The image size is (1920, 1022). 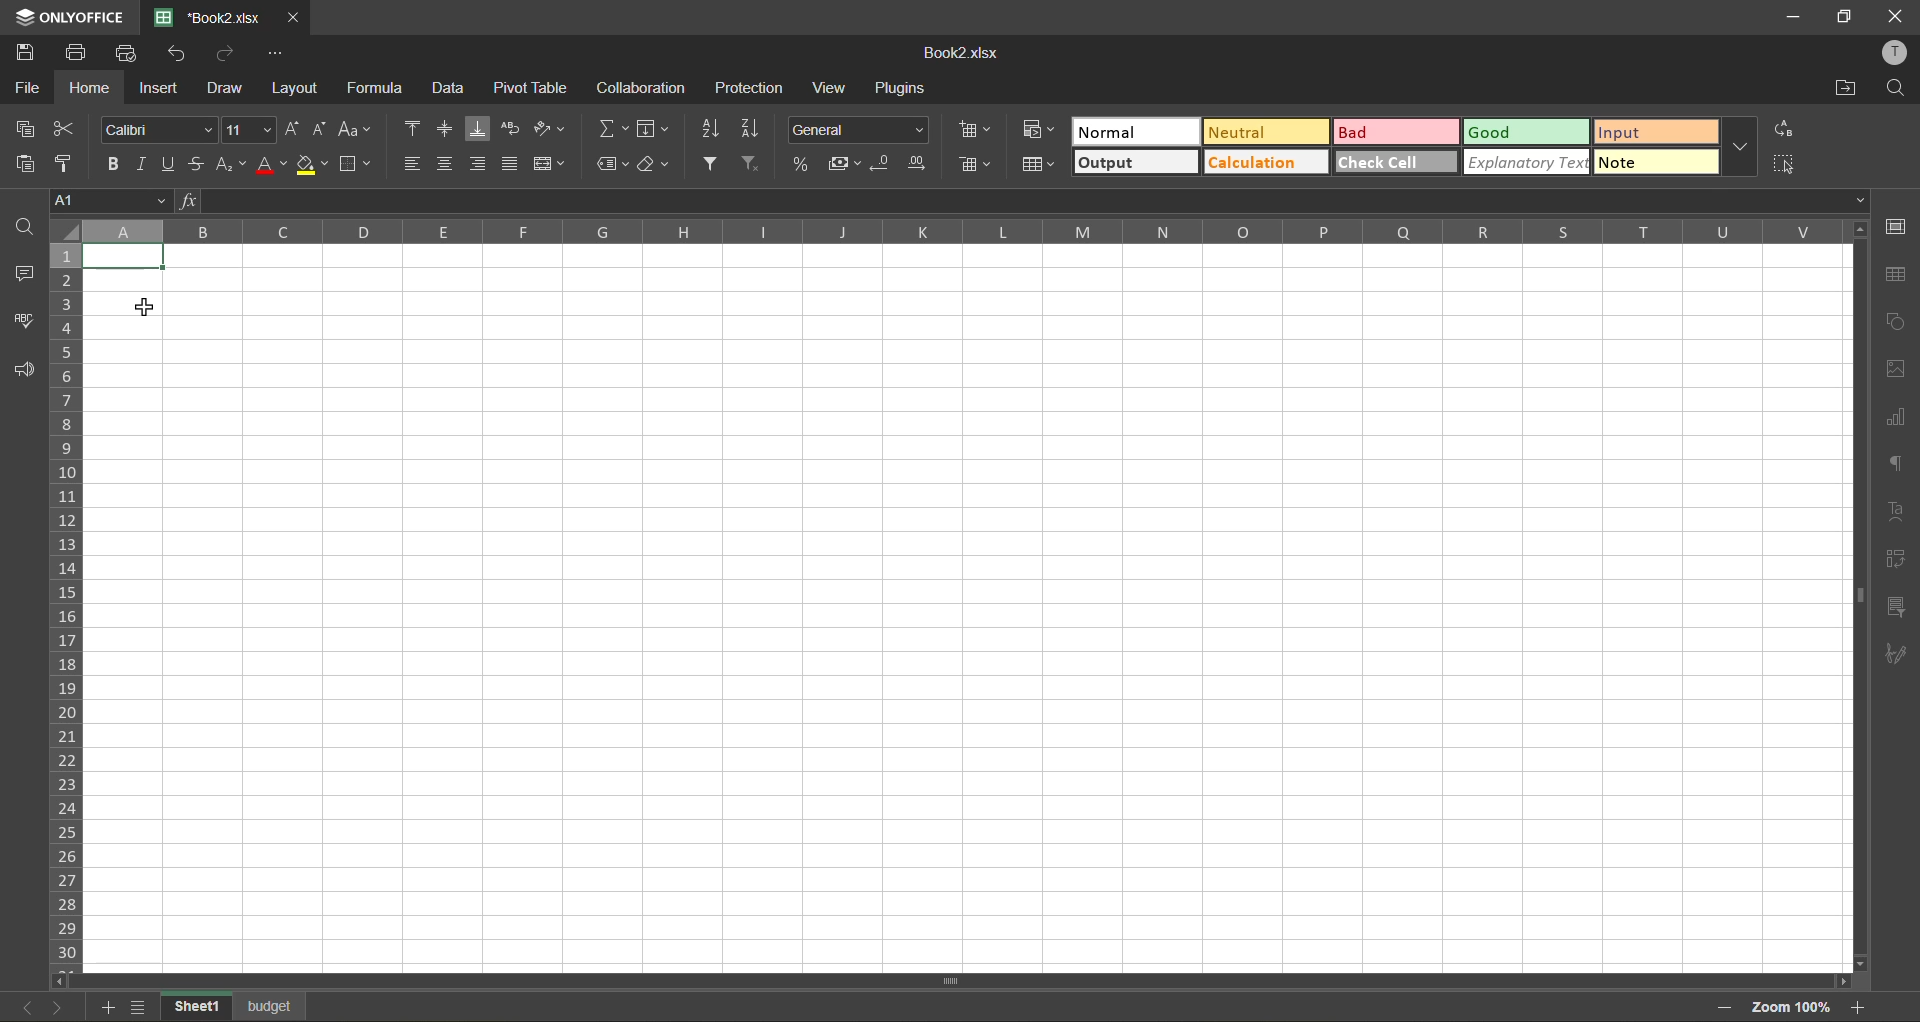 I want to click on insert cells , so click(x=977, y=132).